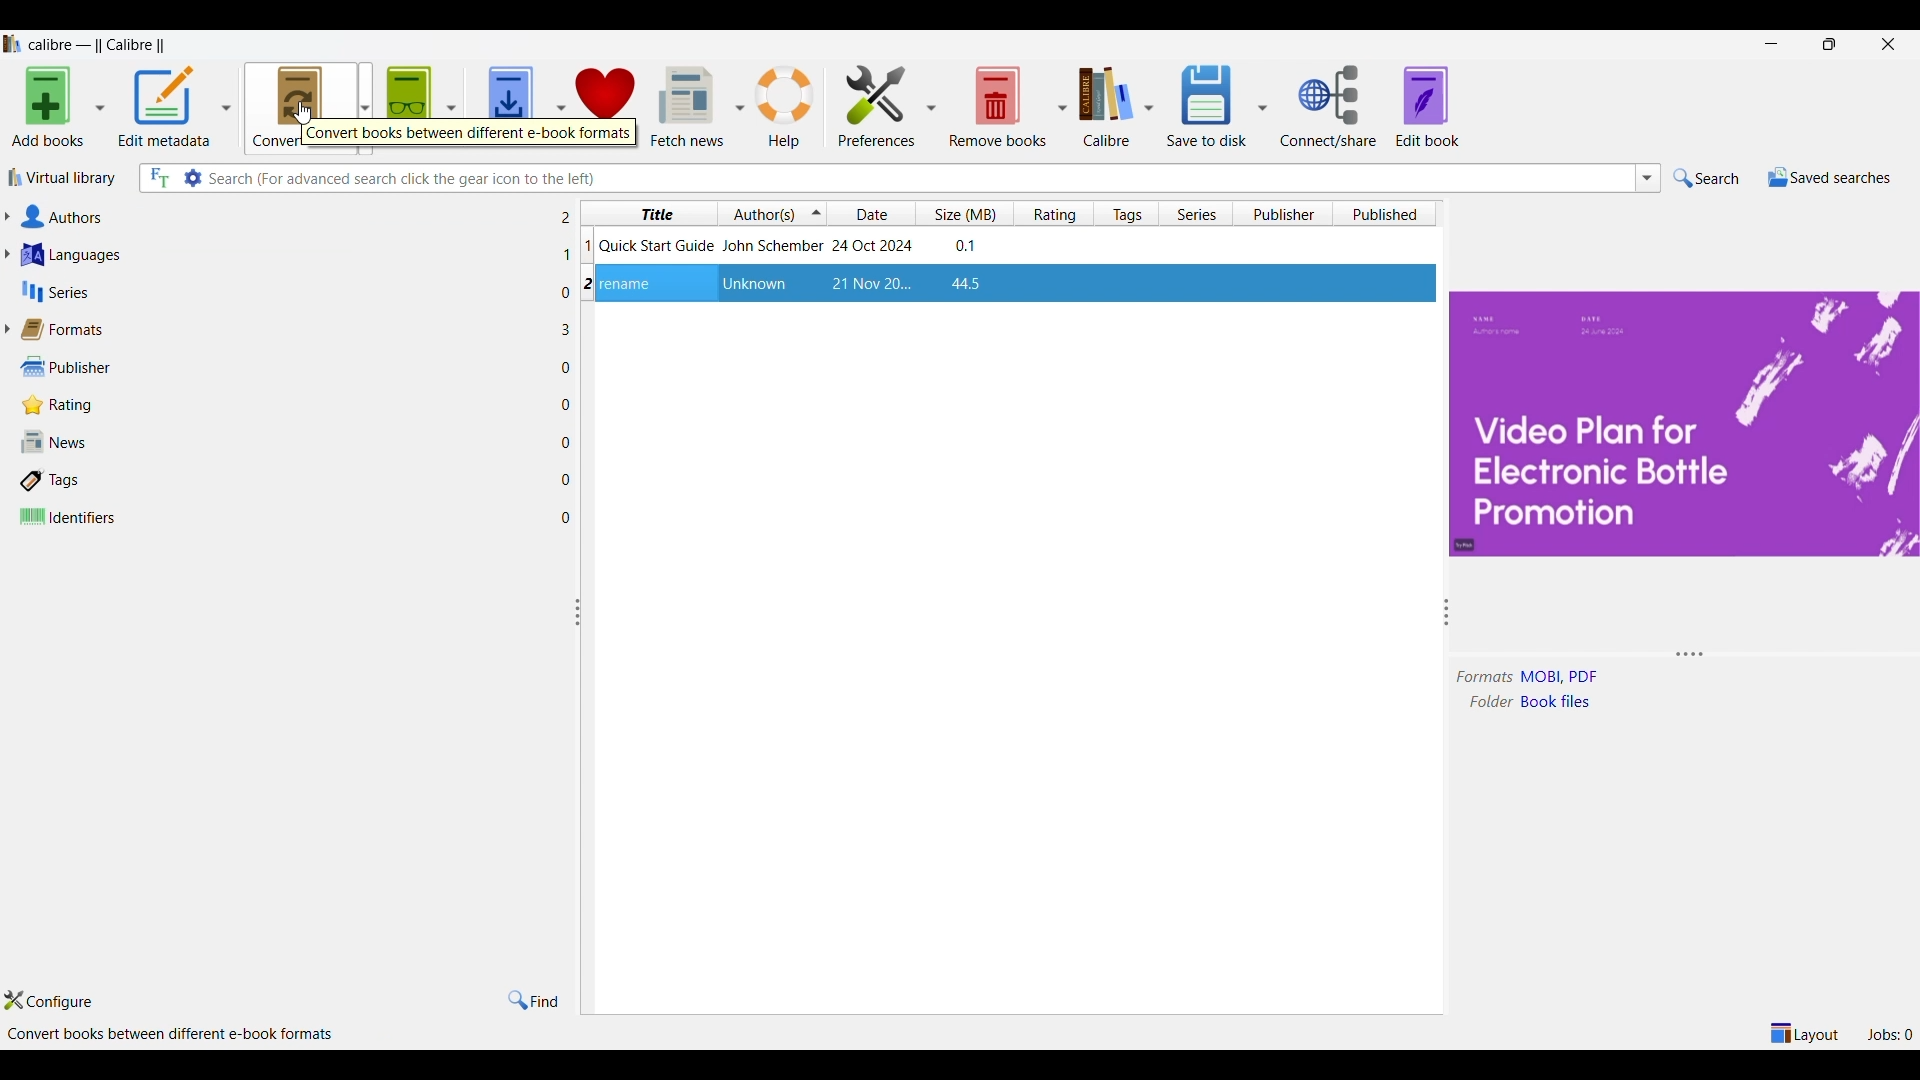 The height and width of the screenshot is (1080, 1920). I want to click on Minimize, so click(1771, 43).